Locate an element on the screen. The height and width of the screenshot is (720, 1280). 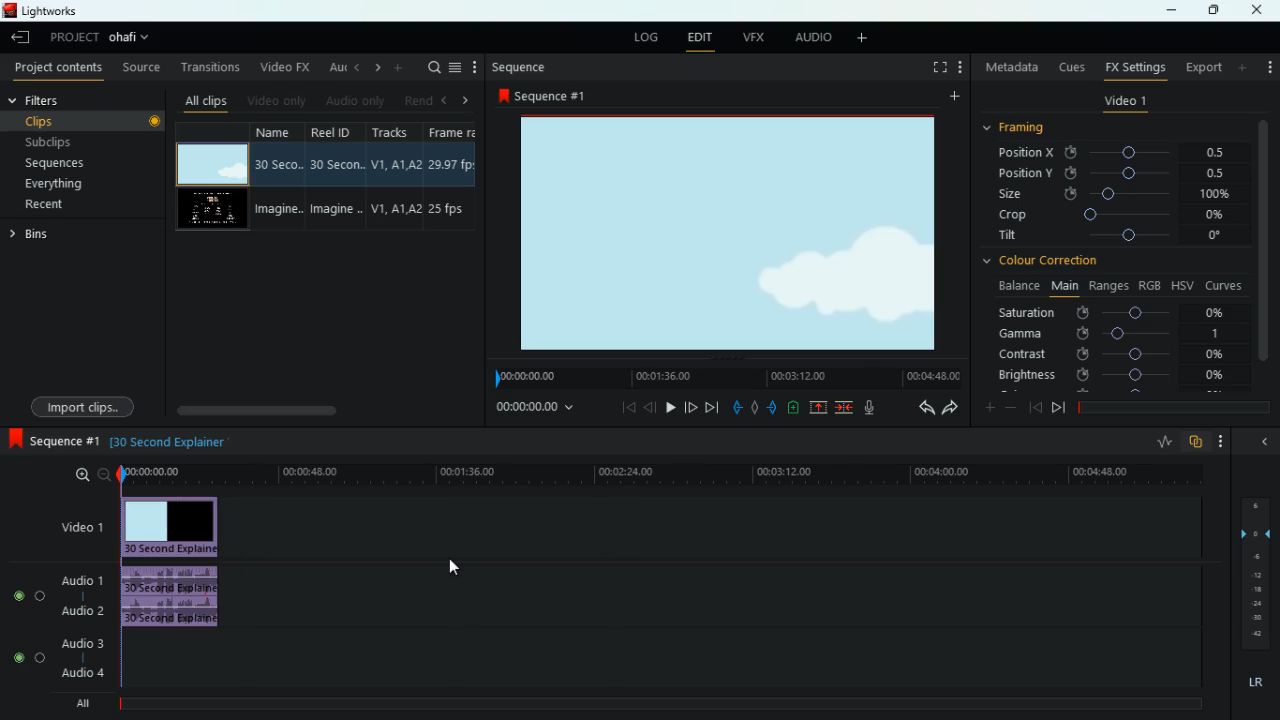
close is located at coordinates (1261, 443).